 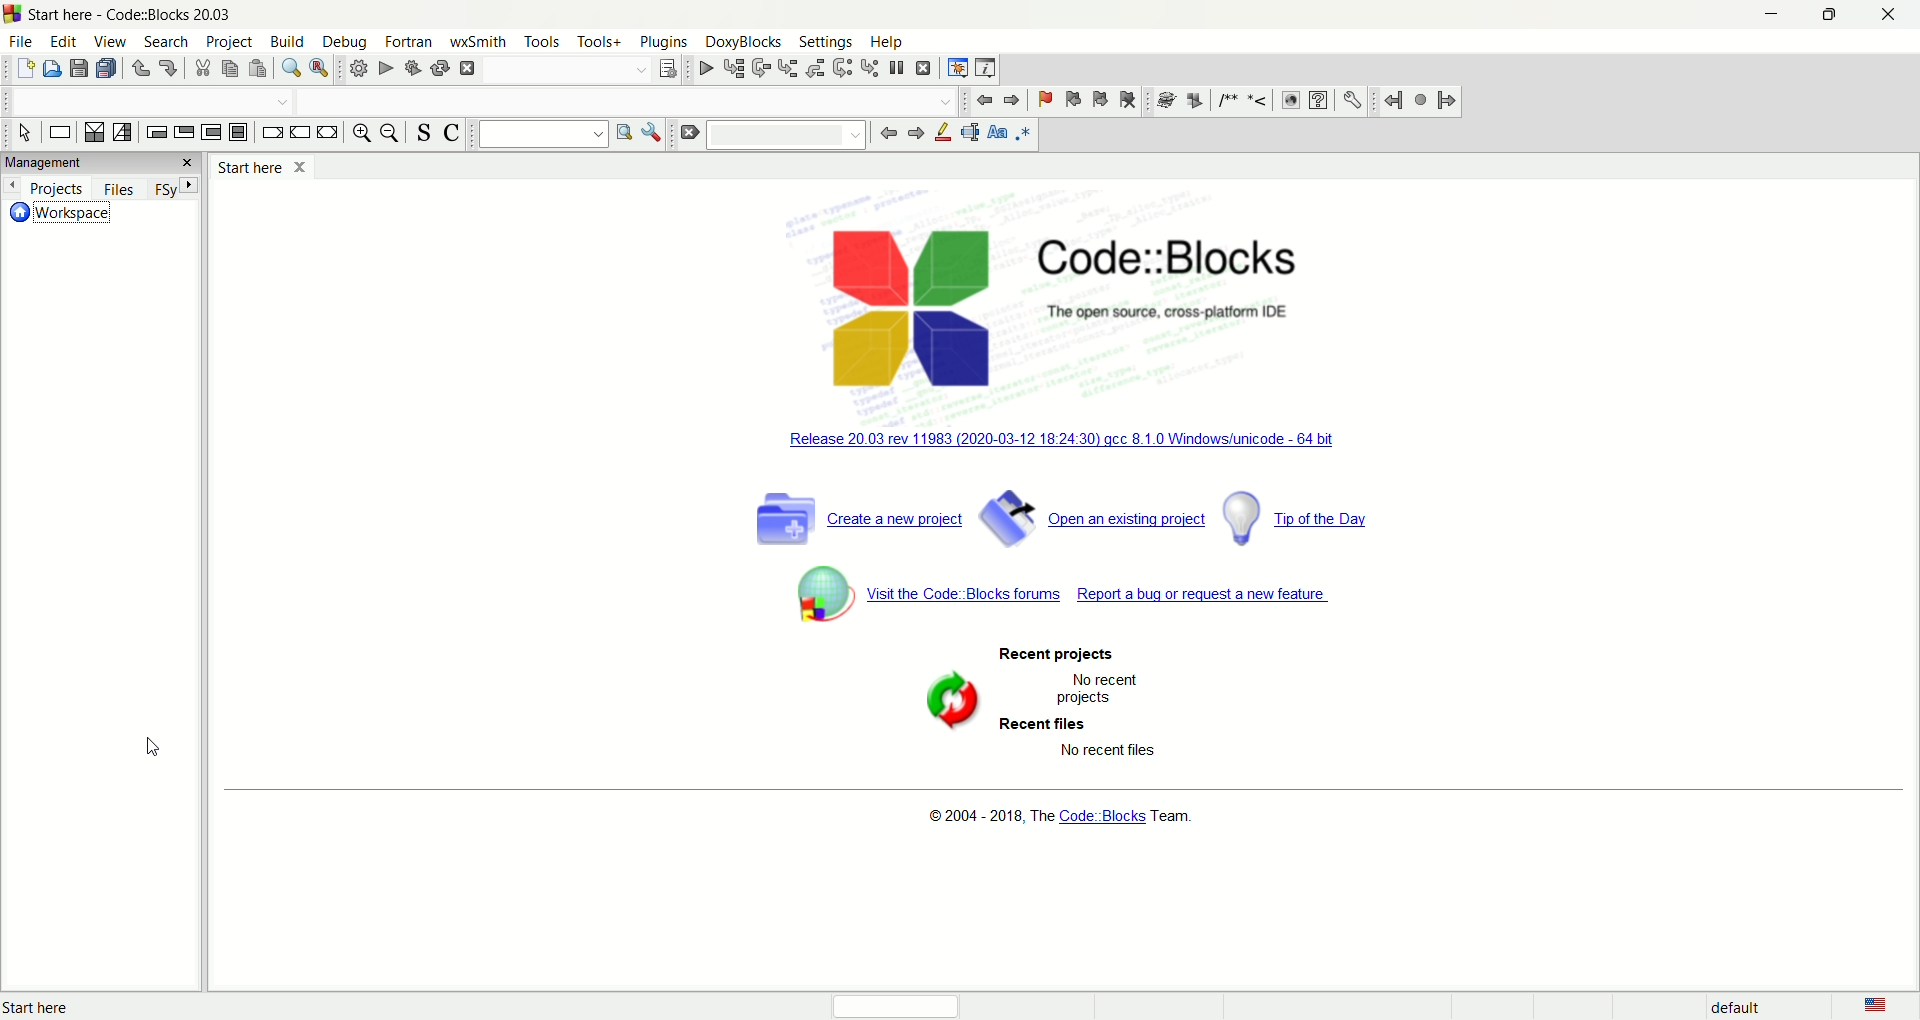 What do you see at coordinates (288, 43) in the screenshot?
I see `build` at bounding box center [288, 43].